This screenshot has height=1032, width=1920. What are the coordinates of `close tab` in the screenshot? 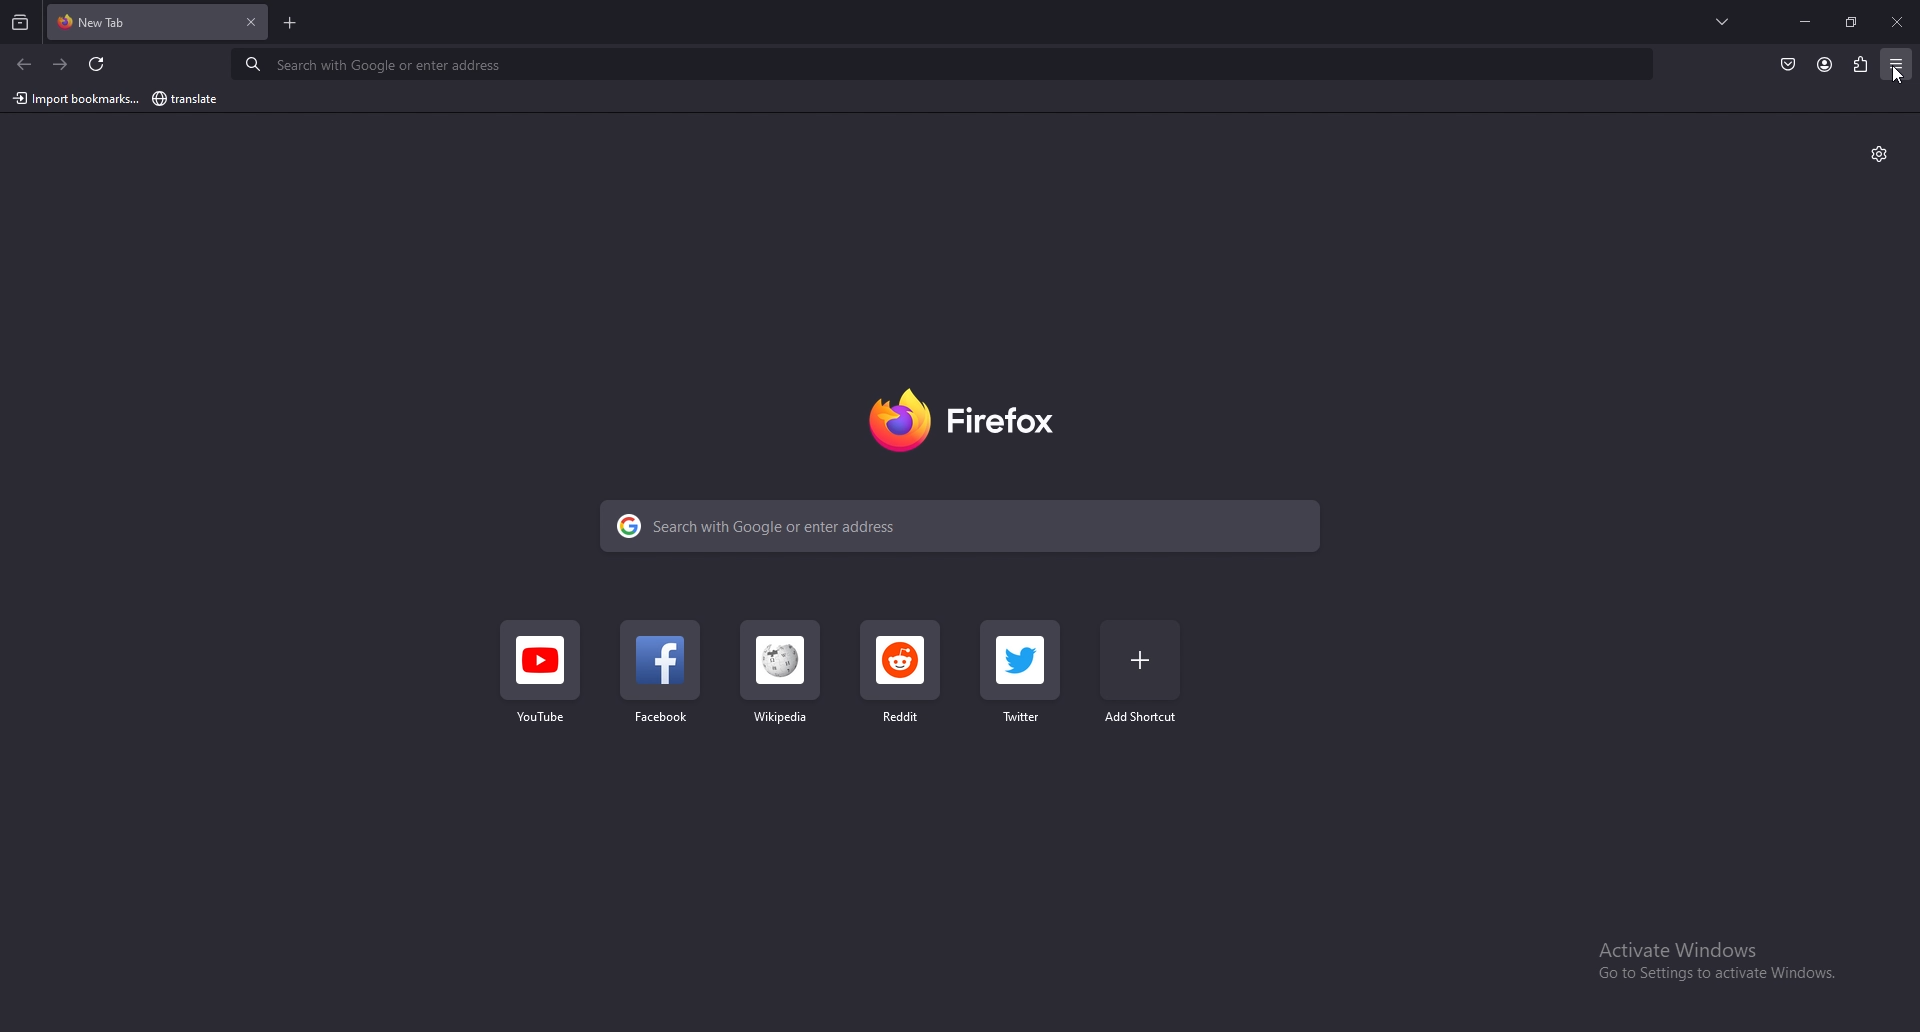 It's located at (254, 21).